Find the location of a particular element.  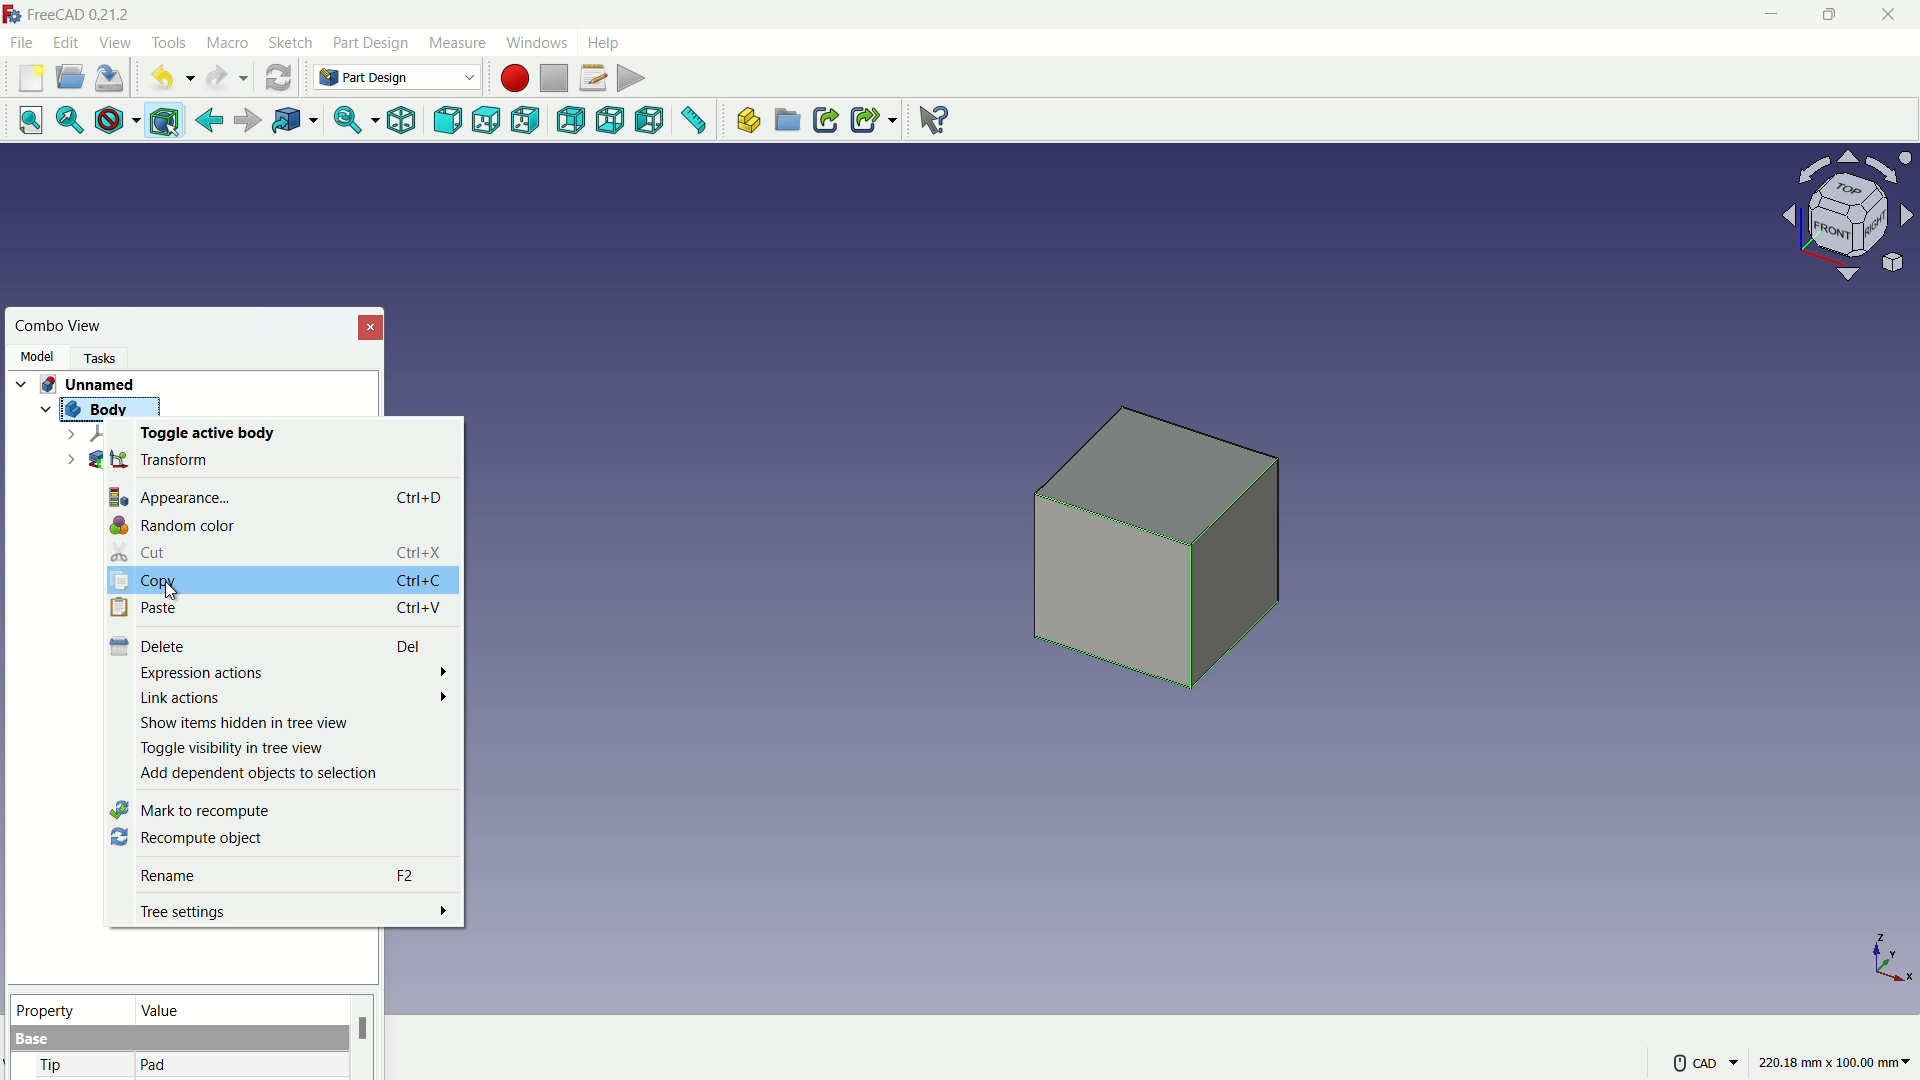

Tree settings is located at coordinates (296, 911).